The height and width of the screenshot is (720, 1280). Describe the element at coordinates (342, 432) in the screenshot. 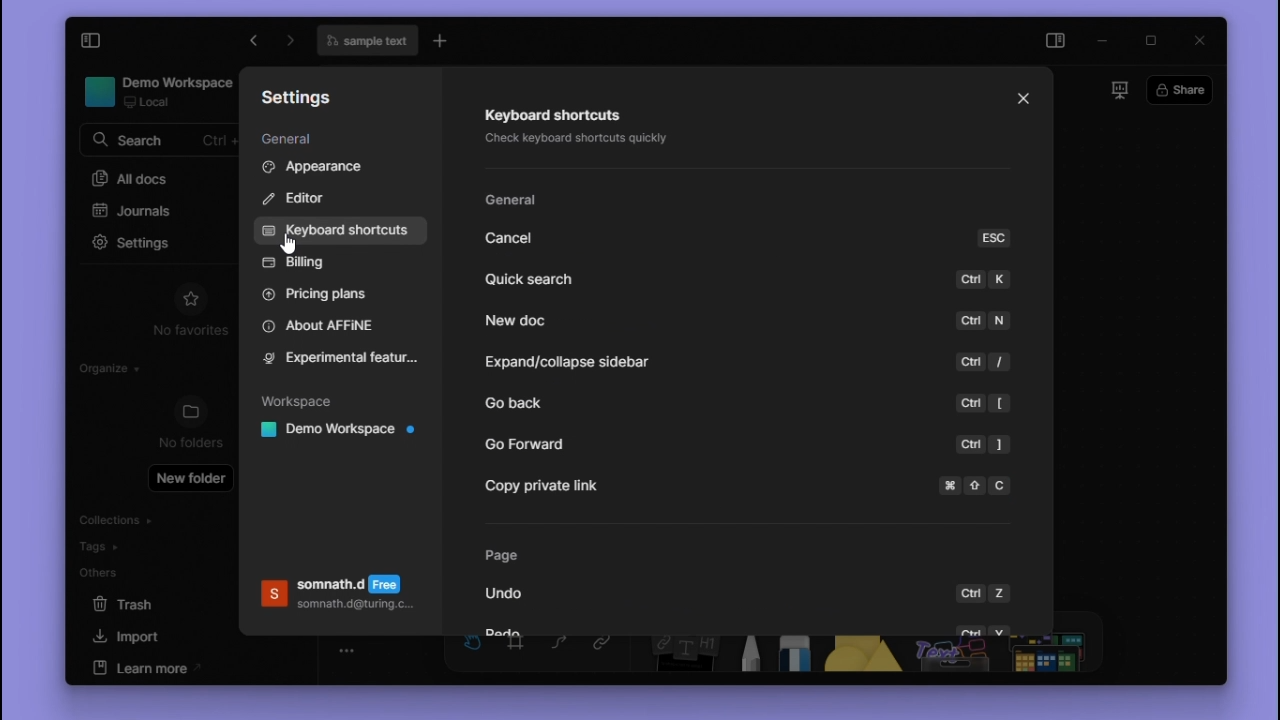

I see `Workspace name` at that location.